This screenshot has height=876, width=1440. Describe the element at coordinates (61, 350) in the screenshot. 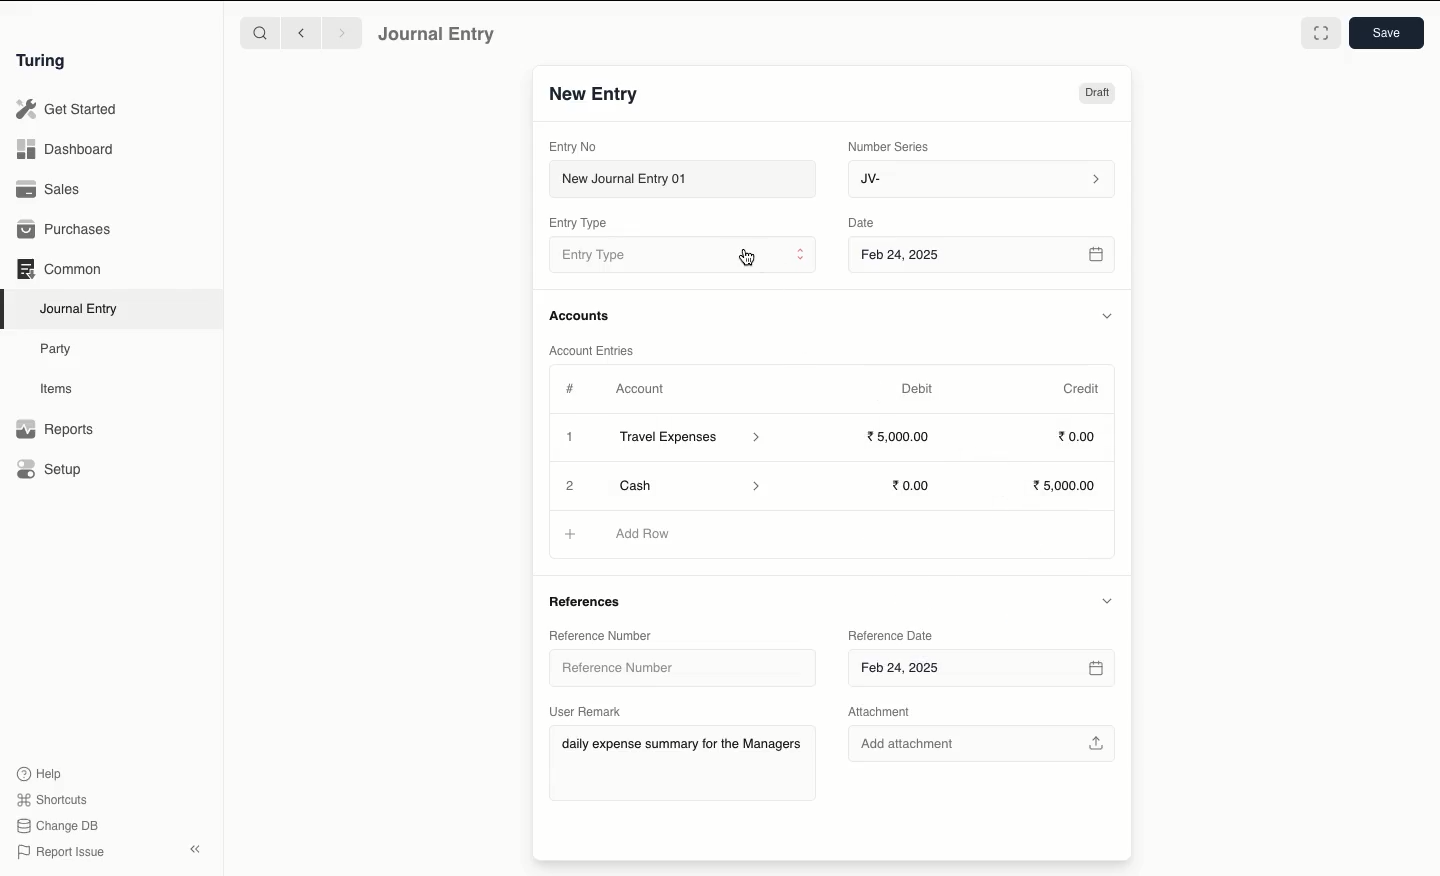

I see `Party` at that location.